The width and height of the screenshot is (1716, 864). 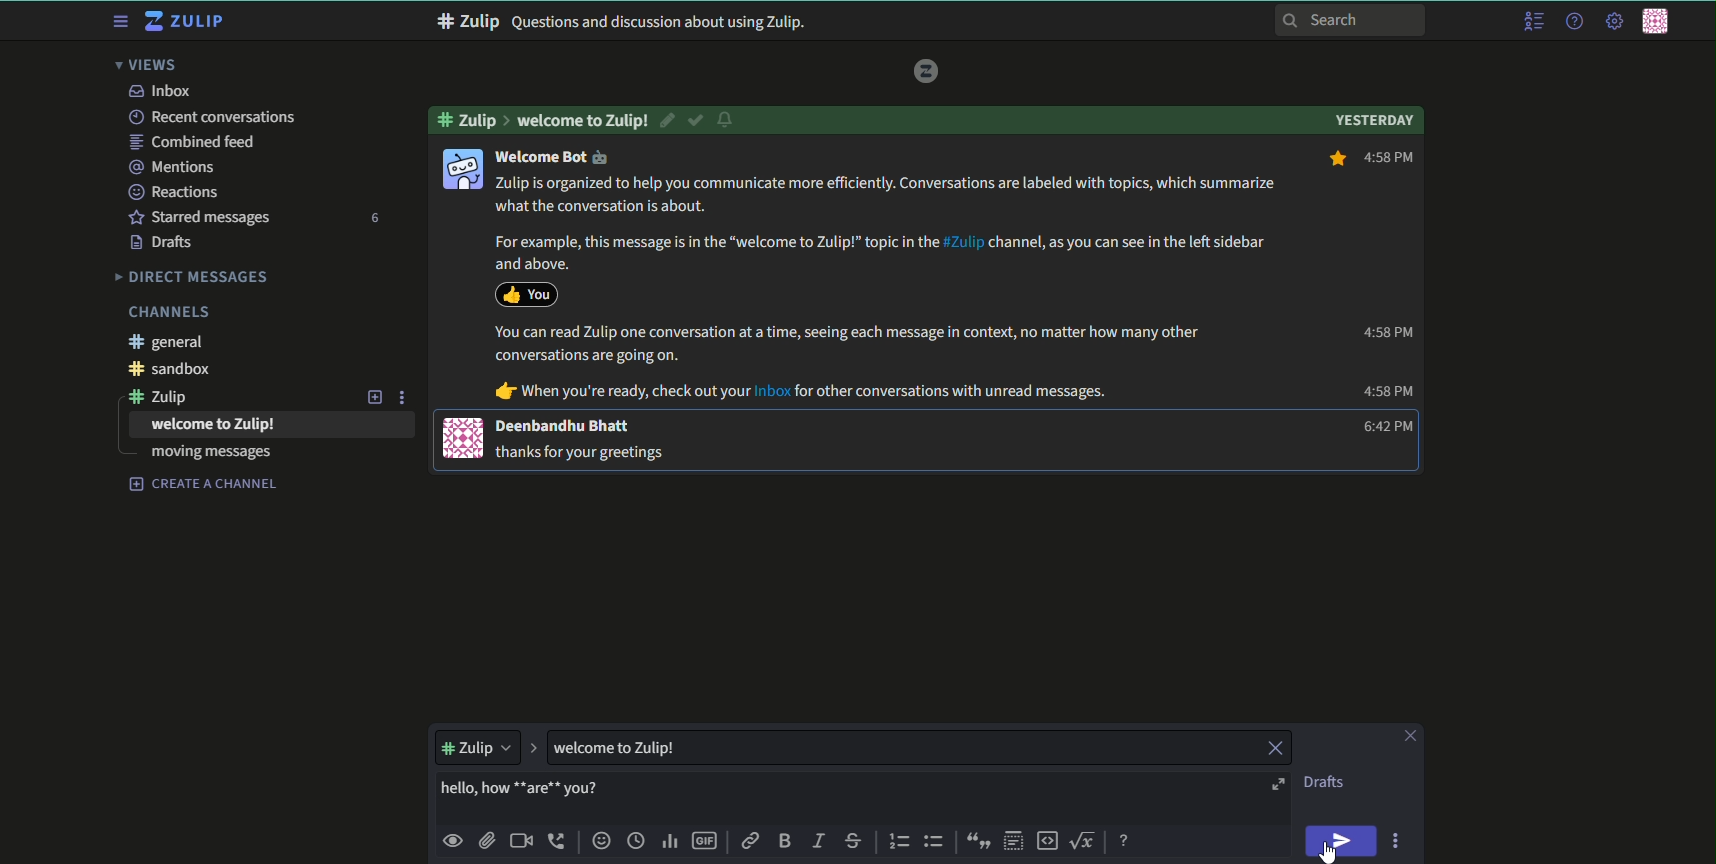 I want to click on poll, so click(x=672, y=843).